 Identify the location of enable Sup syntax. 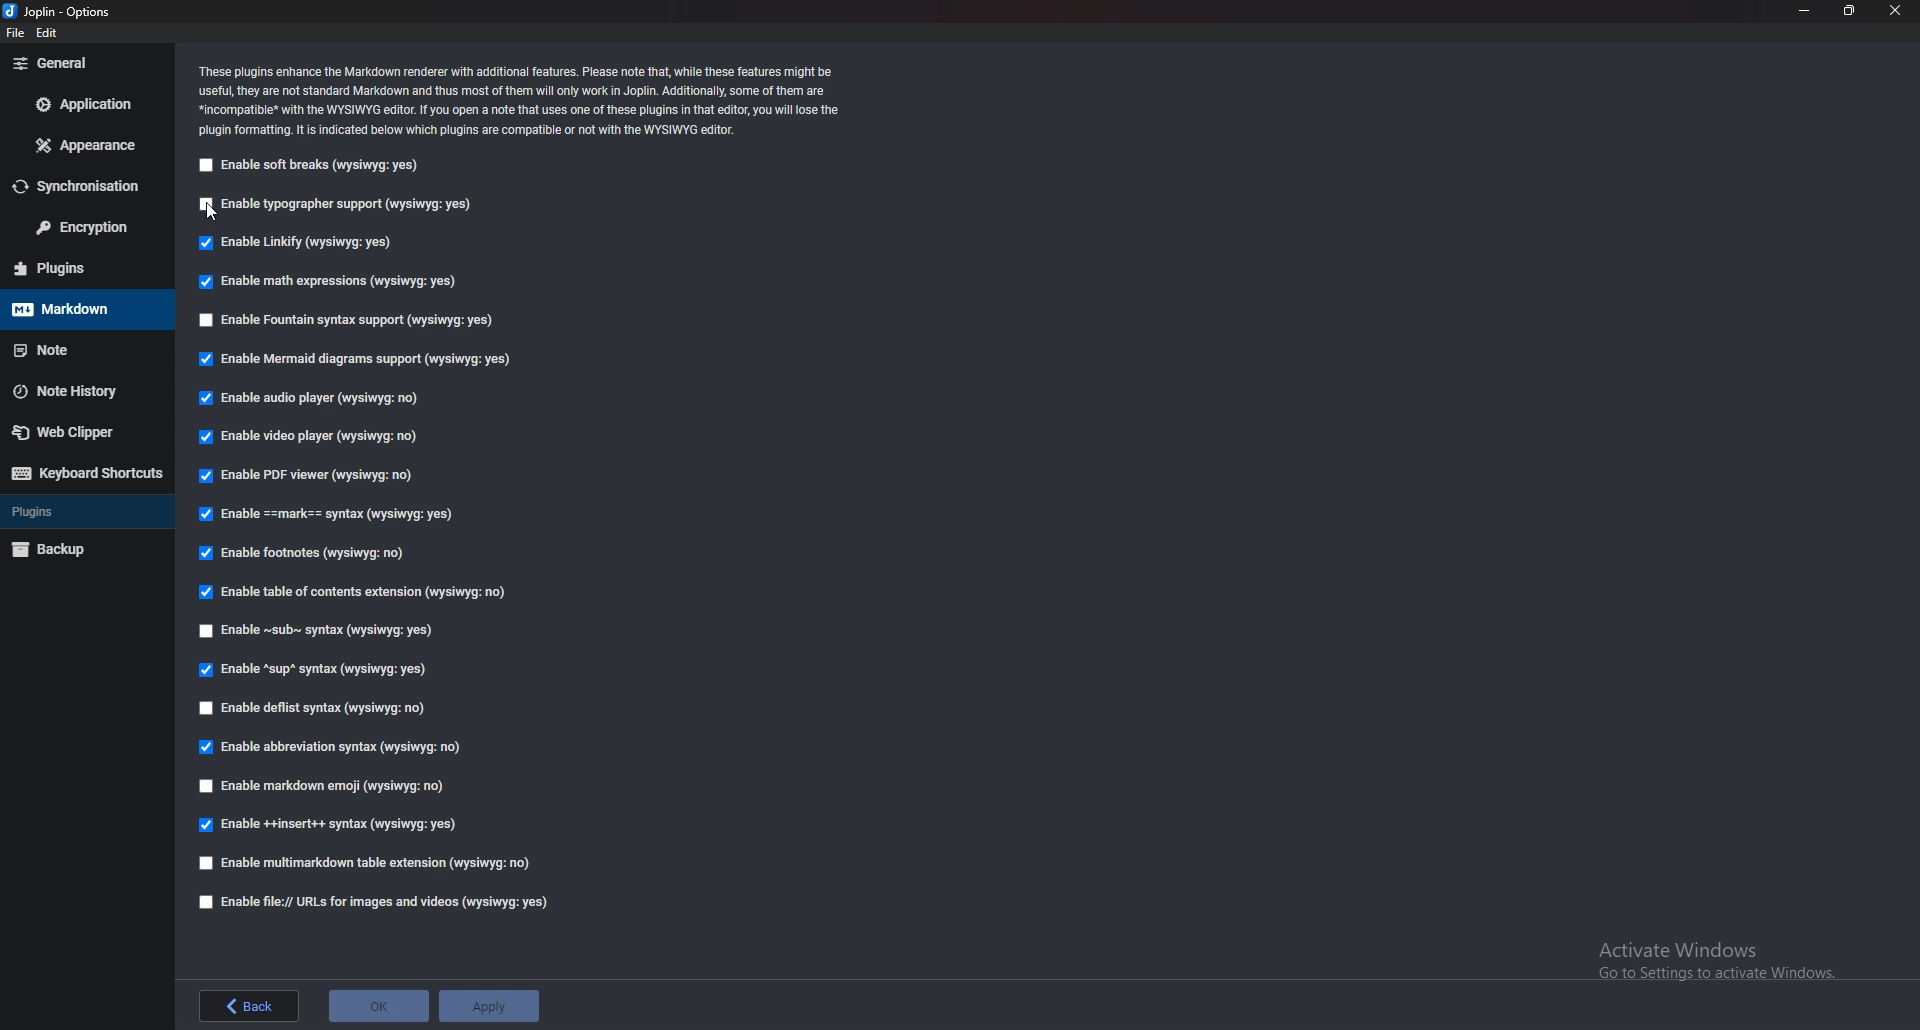
(310, 668).